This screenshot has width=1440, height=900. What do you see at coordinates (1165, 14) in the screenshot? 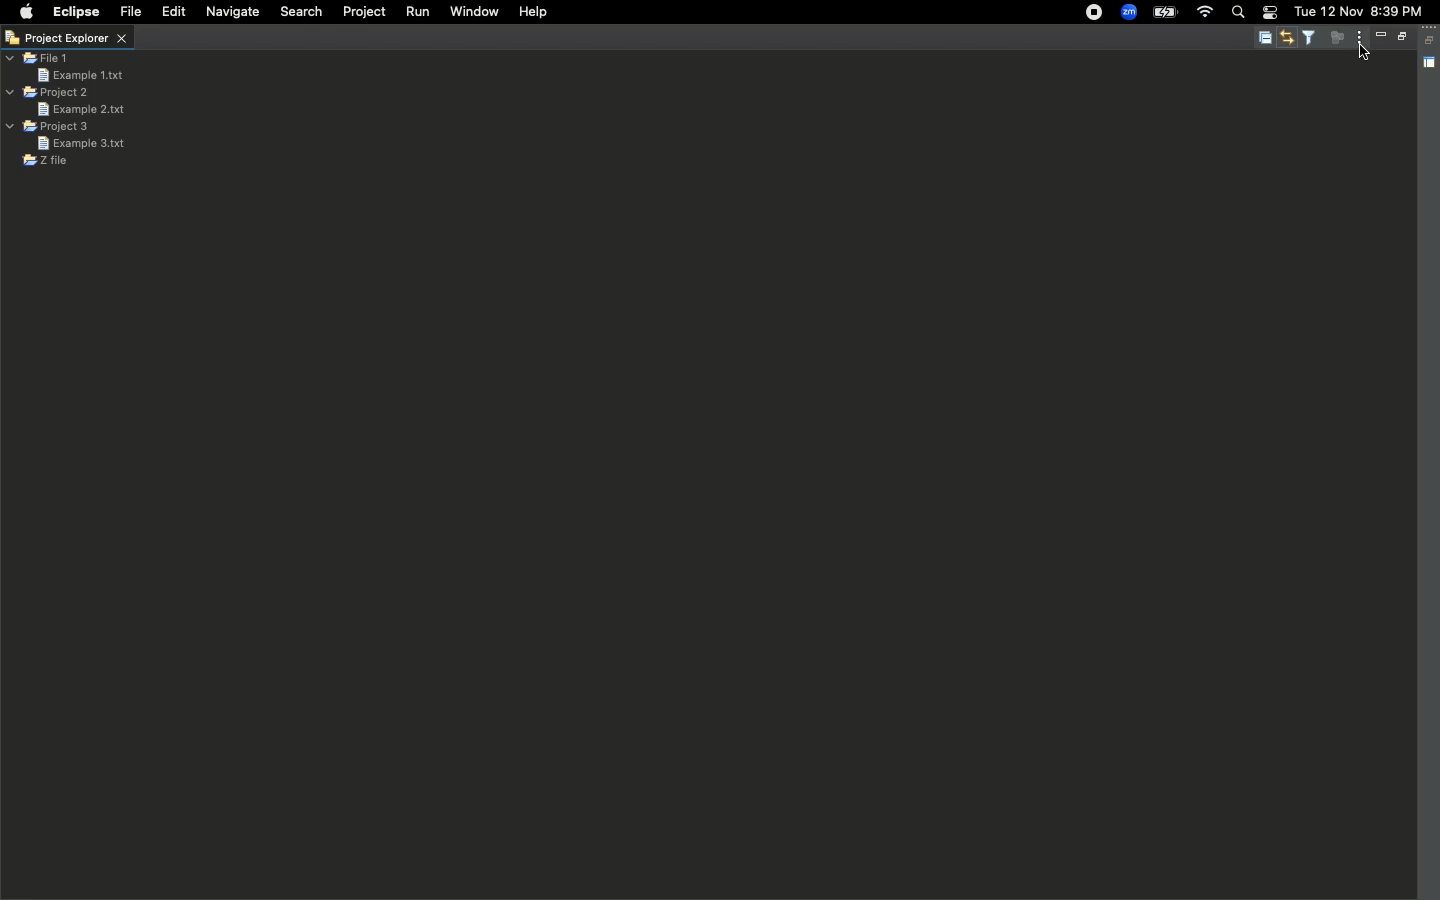
I see `Charge` at bounding box center [1165, 14].